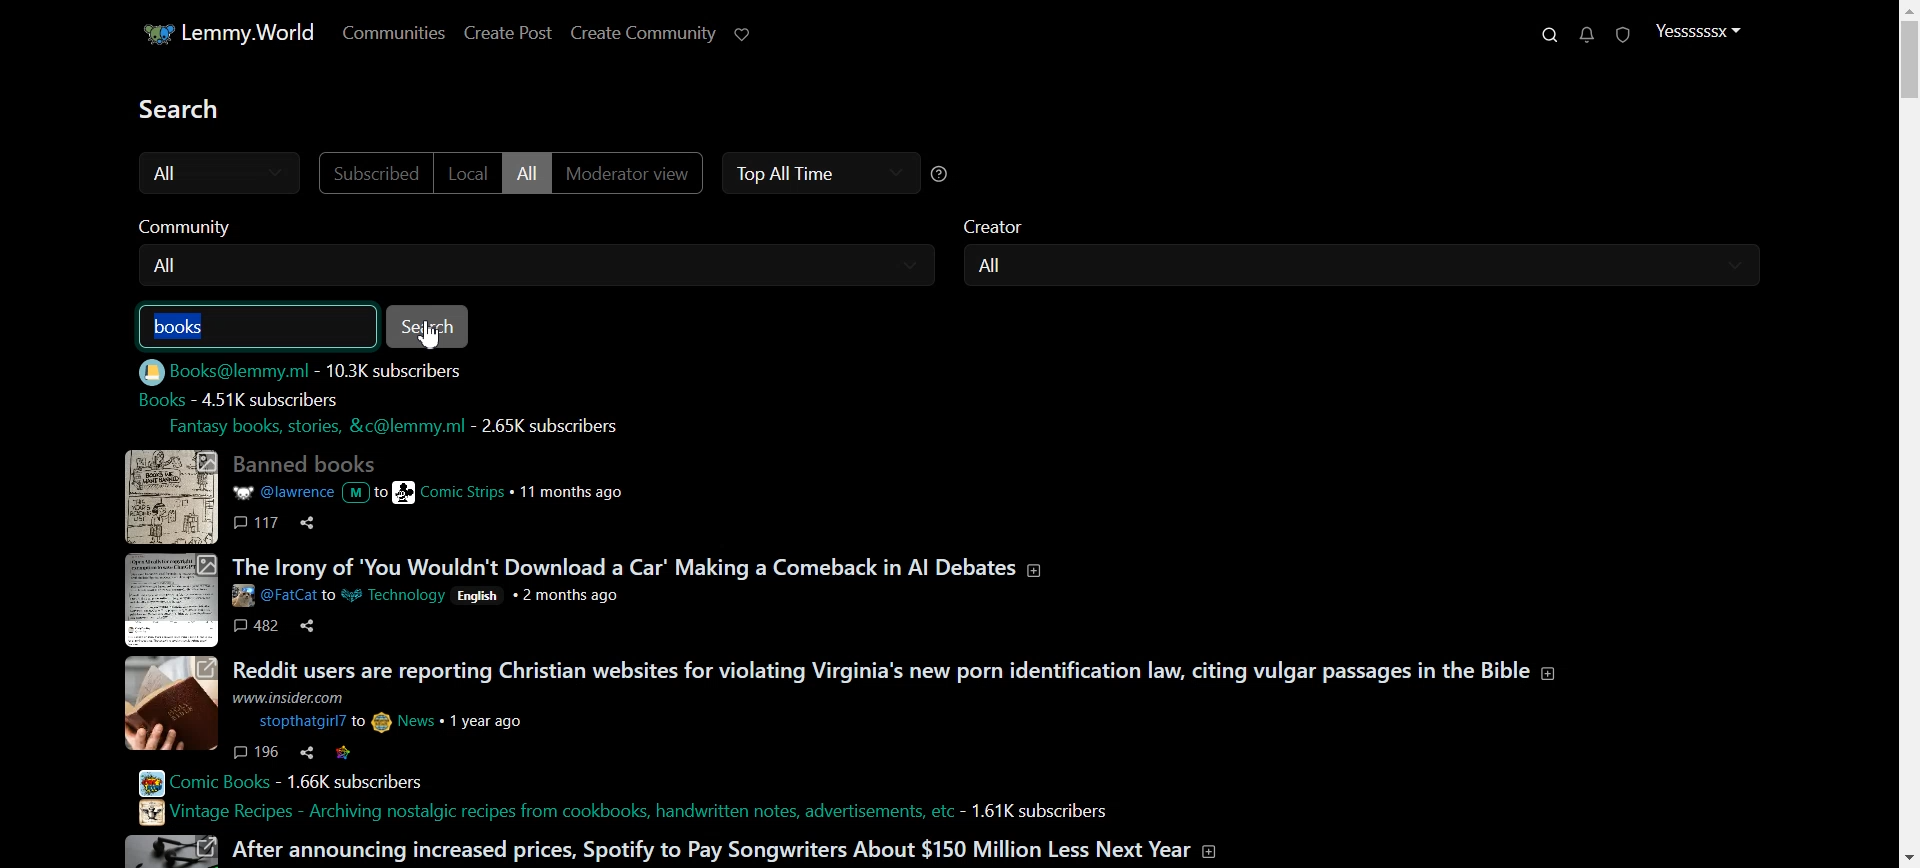 This screenshot has width=1920, height=868. I want to click on post details, so click(422, 594).